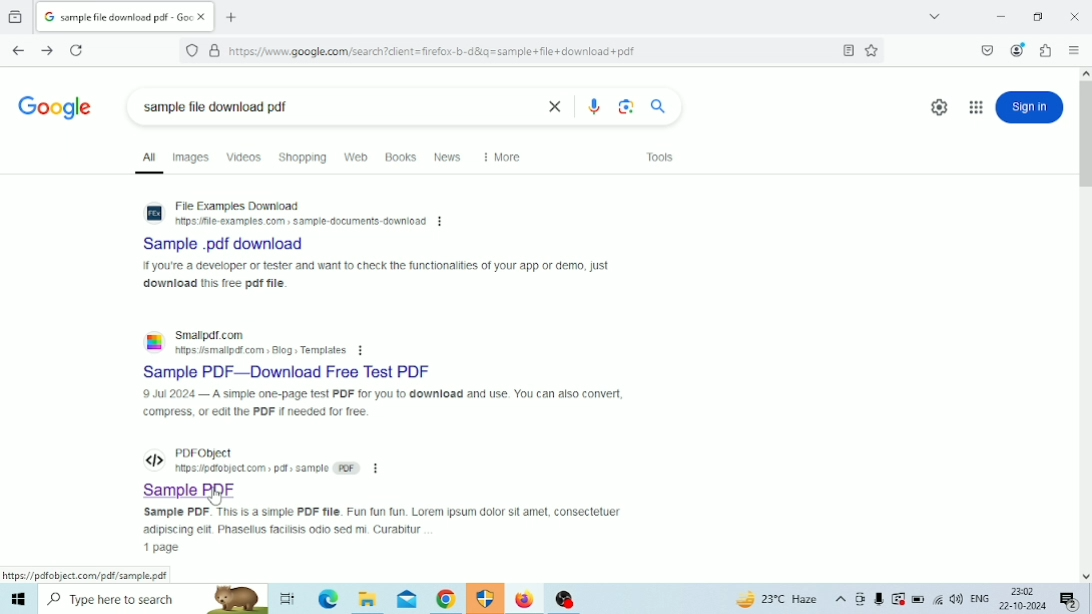 The height and width of the screenshot is (614, 1092). Describe the element at coordinates (975, 106) in the screenshot. I see `Google apps` at that location.